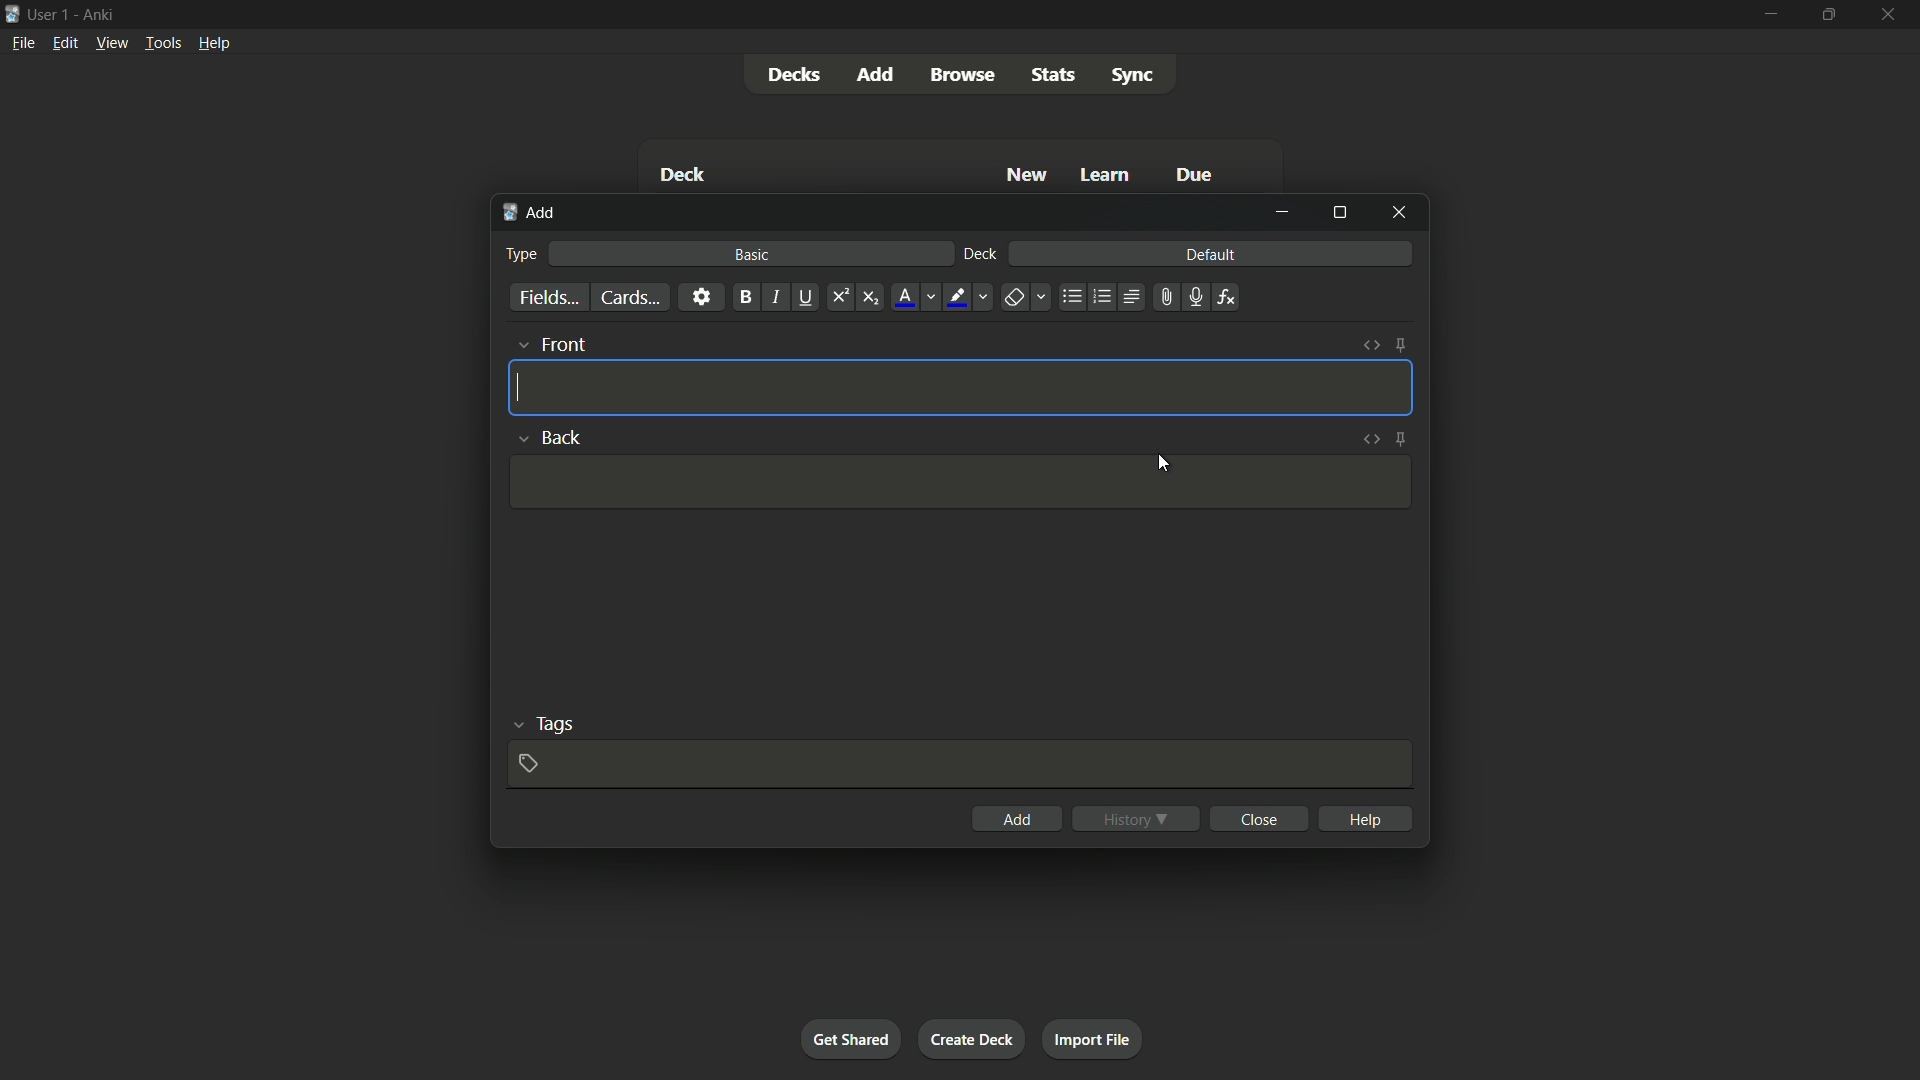  What do you see at coordinates (12, 12) in the screenshot?
I see `app icon` at bounding box center [12, 12].